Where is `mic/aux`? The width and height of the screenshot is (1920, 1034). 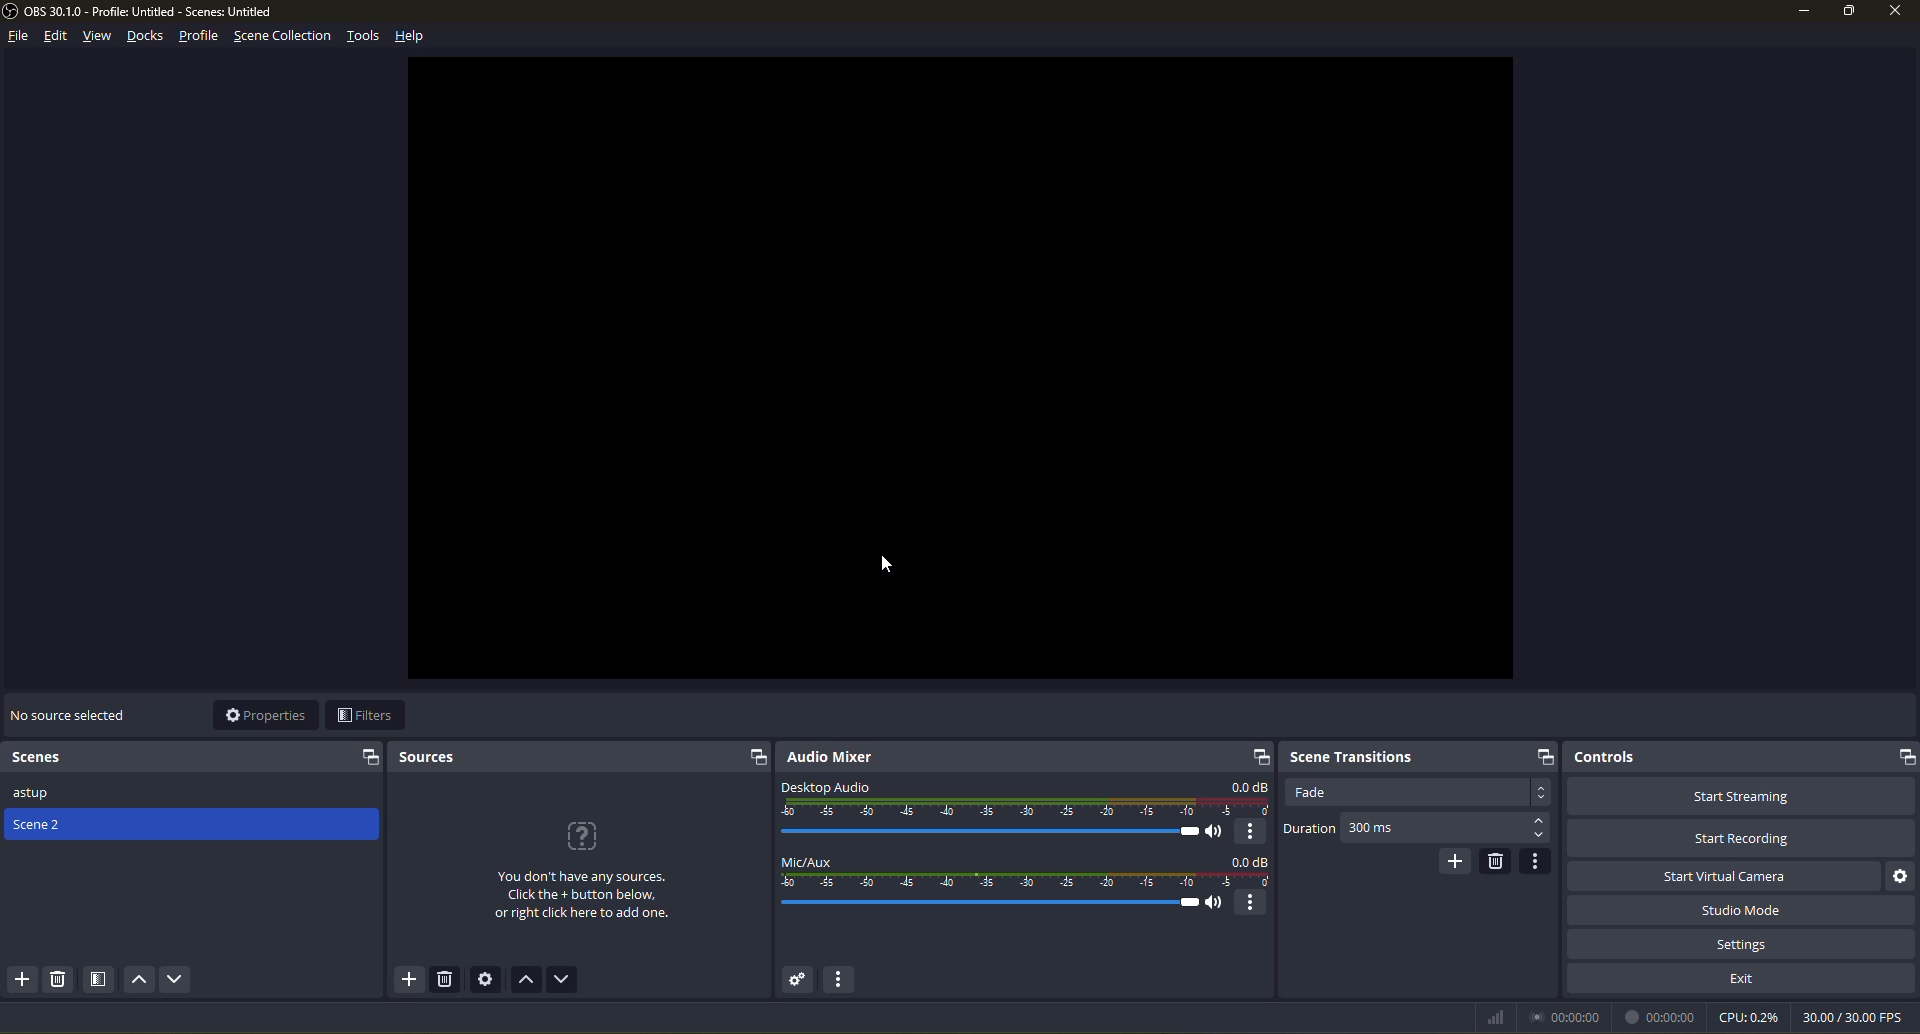
mic/aux is located at coordinates (804, 861).